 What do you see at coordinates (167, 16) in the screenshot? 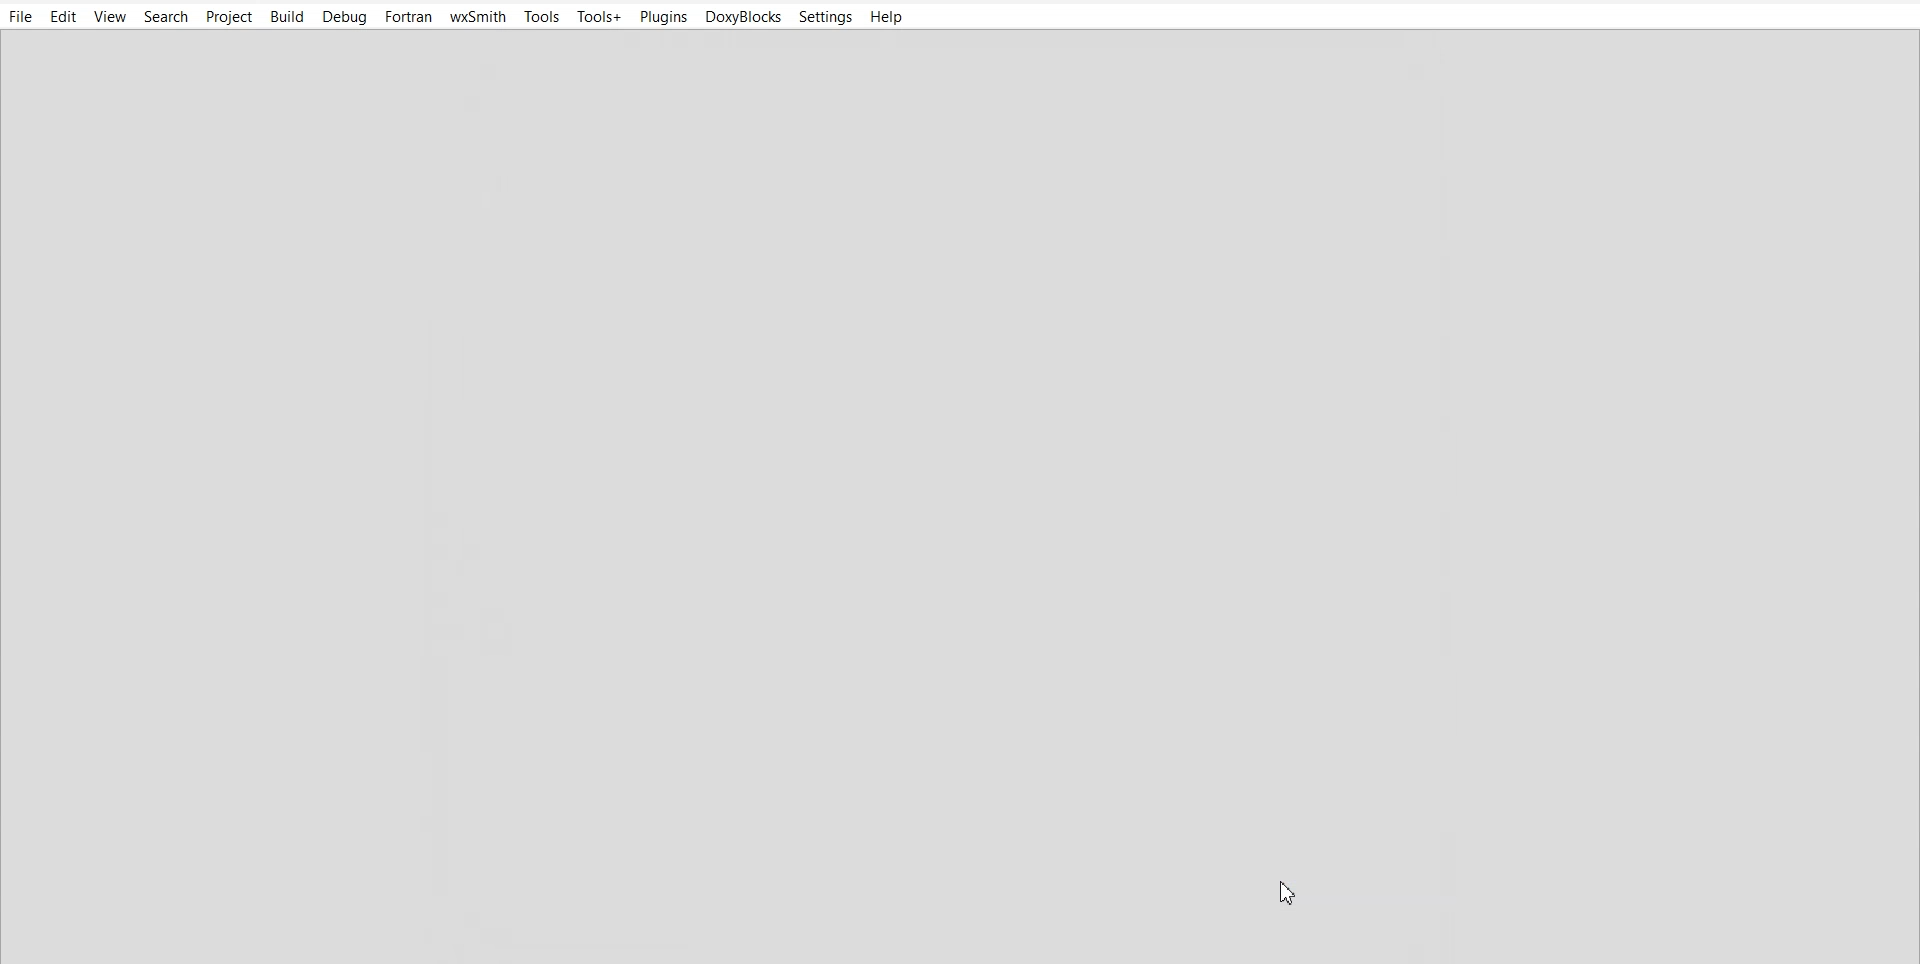
I see `Search` at bounding box center [167, 16].